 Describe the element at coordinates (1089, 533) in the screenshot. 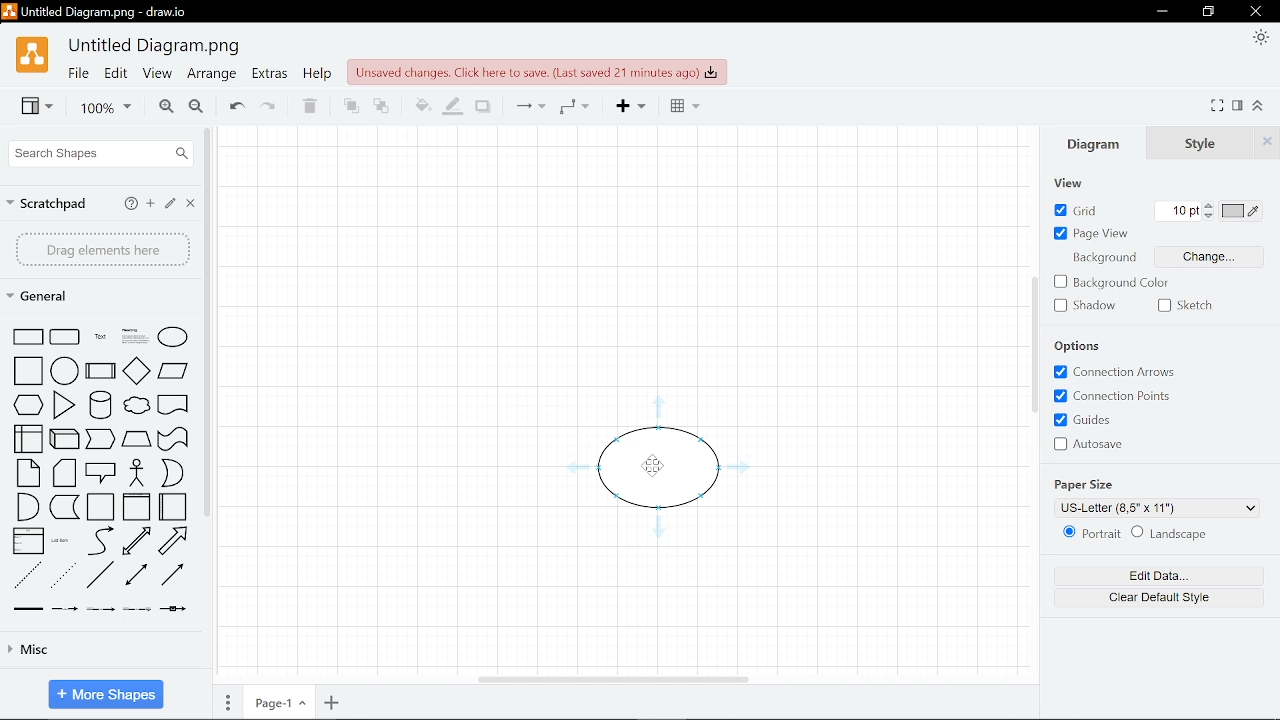

I see `Potrait` at that location.